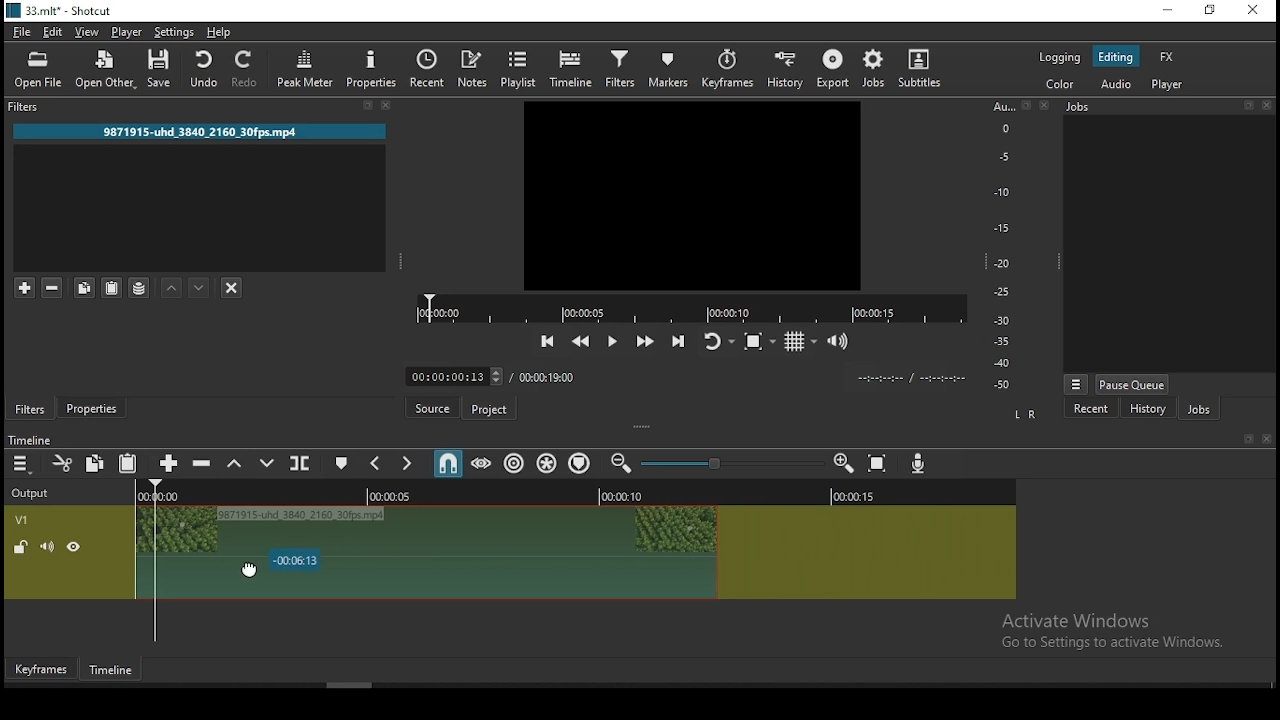 This screenshot has height=720, width=1280. Describe the element at coordinates (239, 465) in the screenshot. I see `lift` at that location.